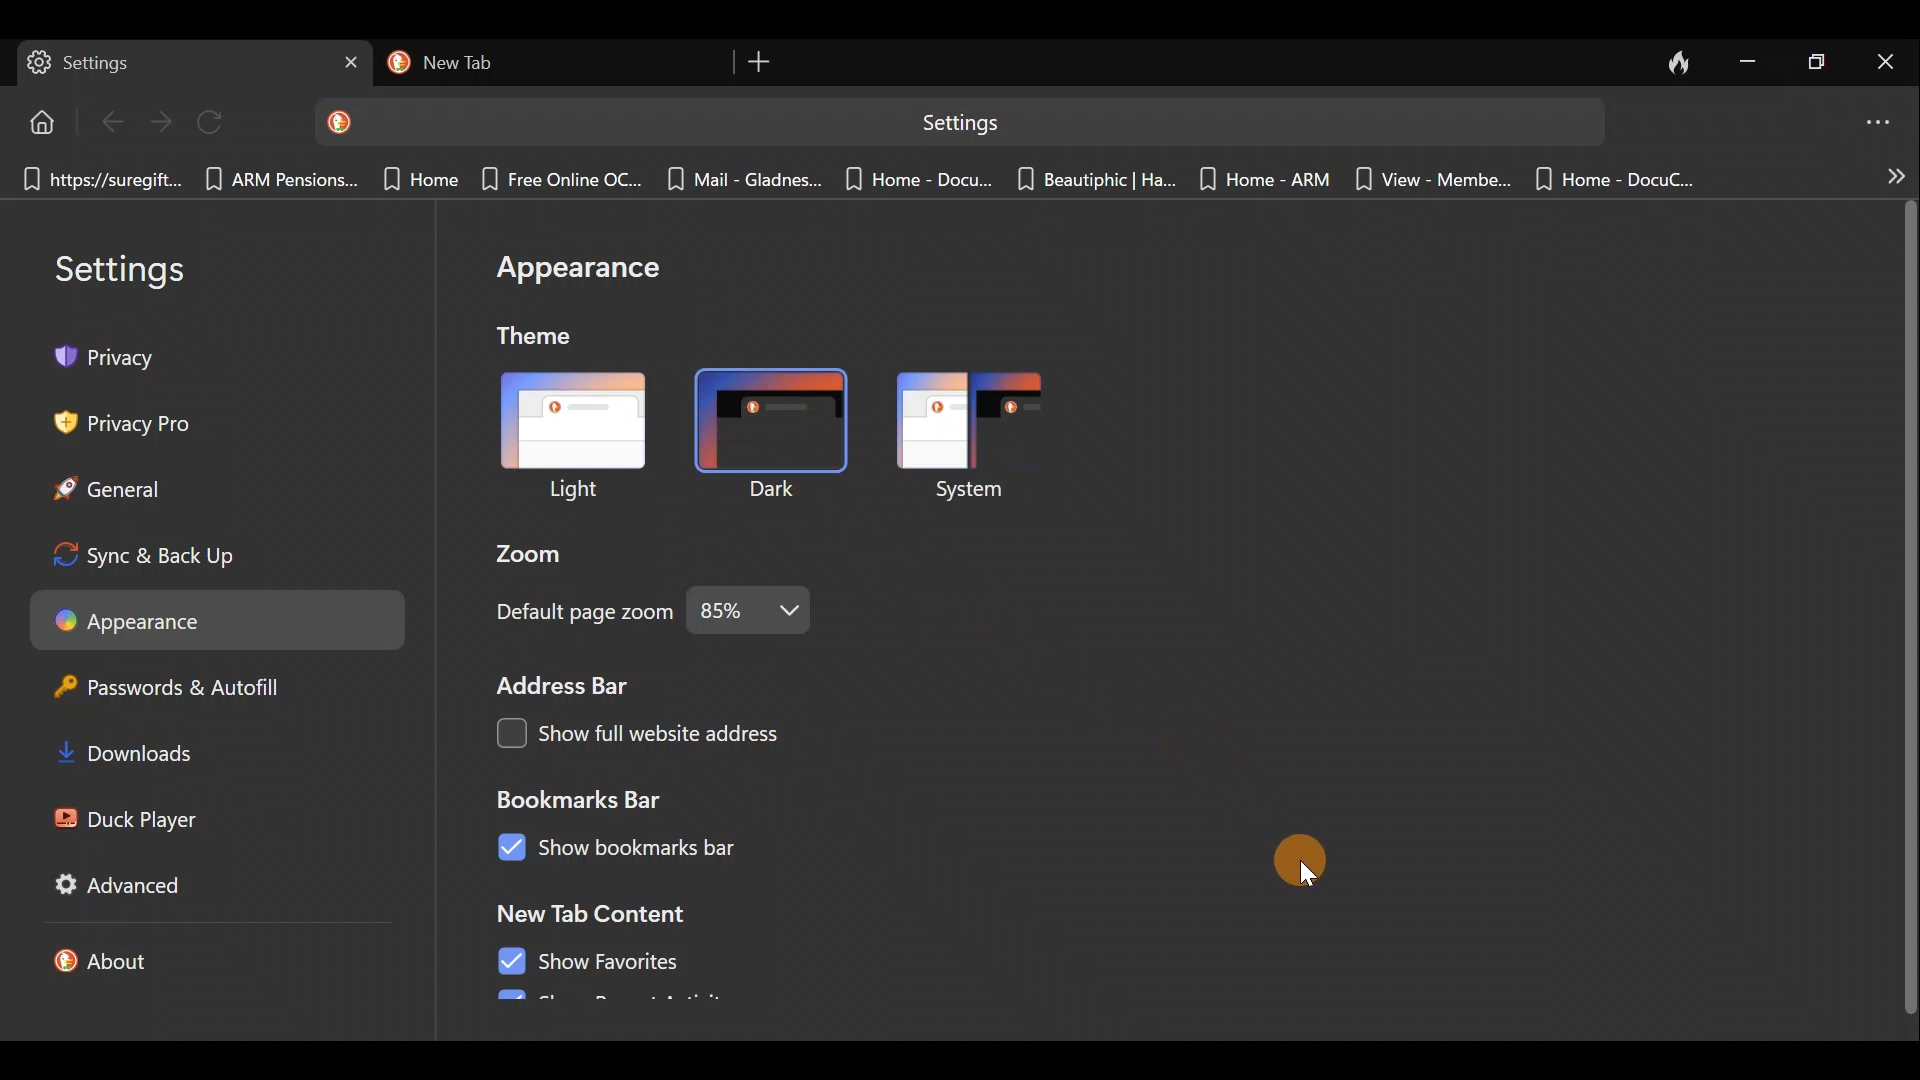  What do you see at coordinates (110, 419) in the screenshot?
I see `Privacy pro` at bounding box center [110, 419].